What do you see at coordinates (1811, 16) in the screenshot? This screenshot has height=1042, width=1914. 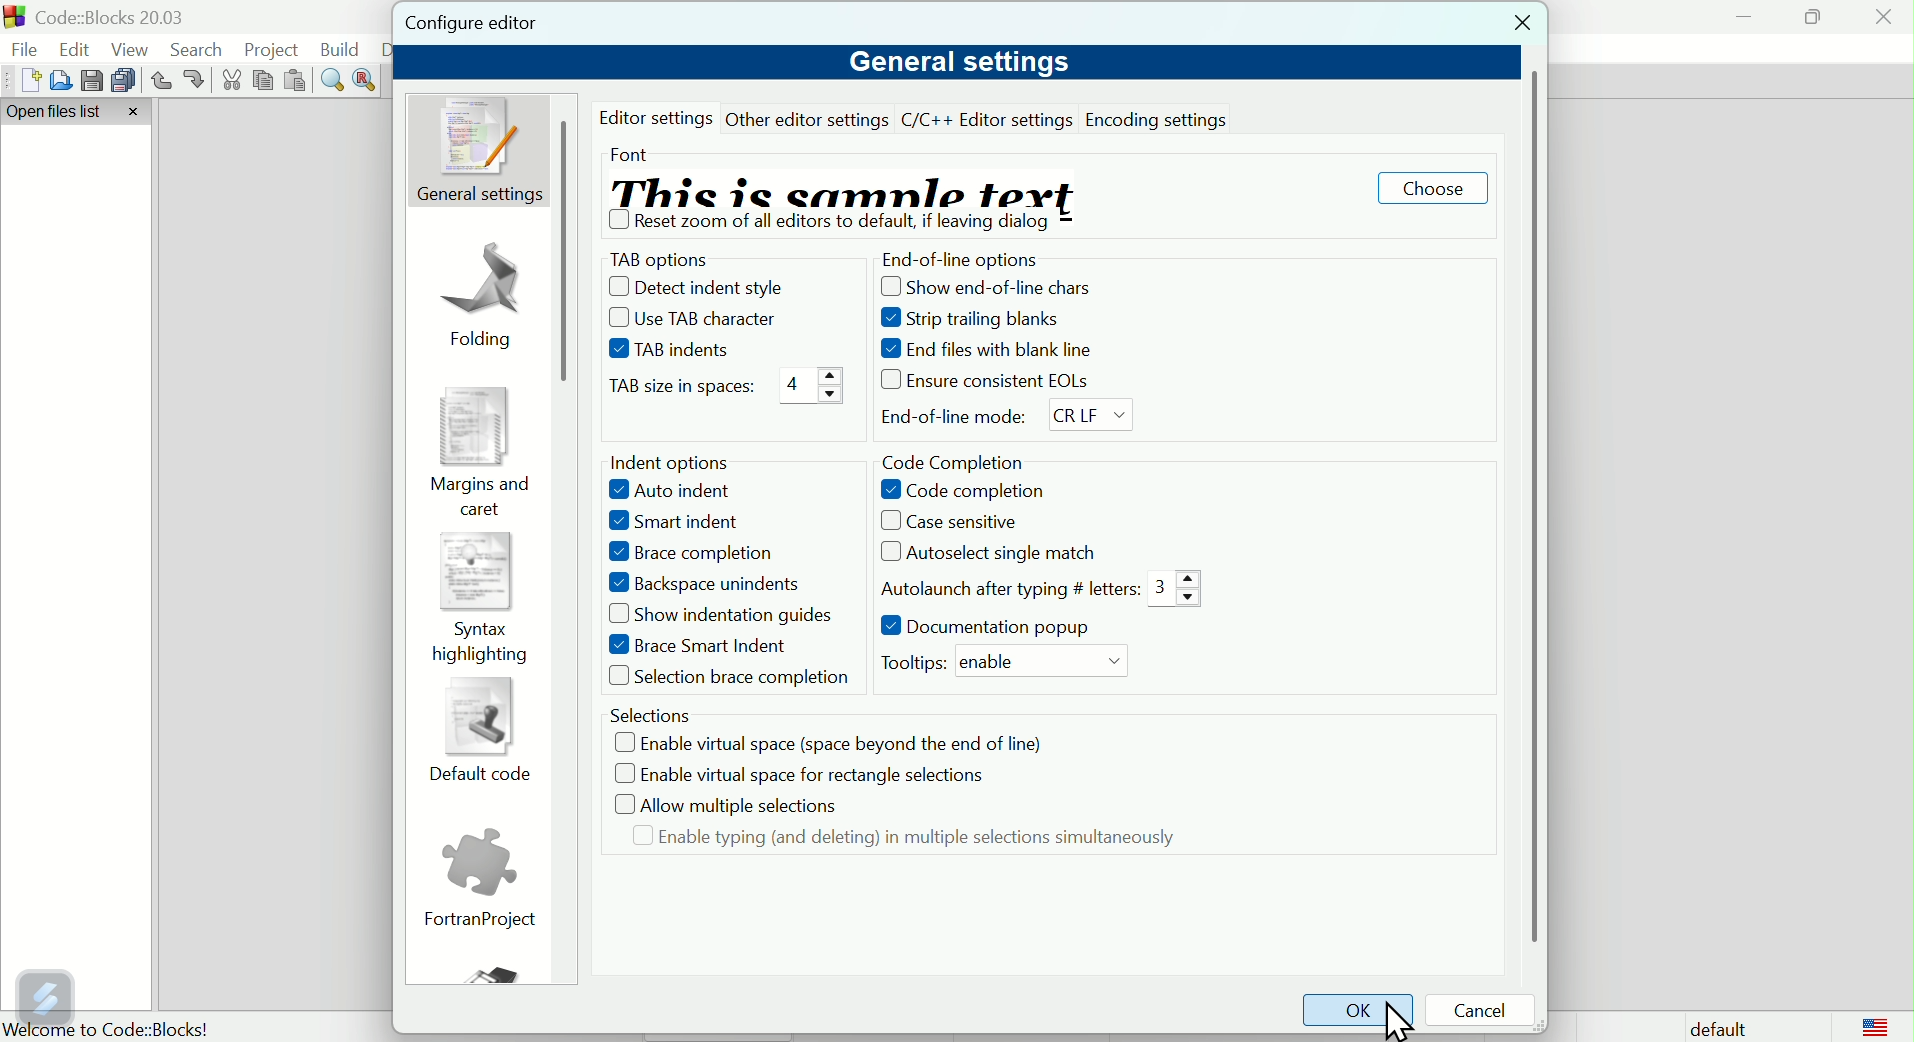 I see `maximise` at bounding box center [1811, 16].